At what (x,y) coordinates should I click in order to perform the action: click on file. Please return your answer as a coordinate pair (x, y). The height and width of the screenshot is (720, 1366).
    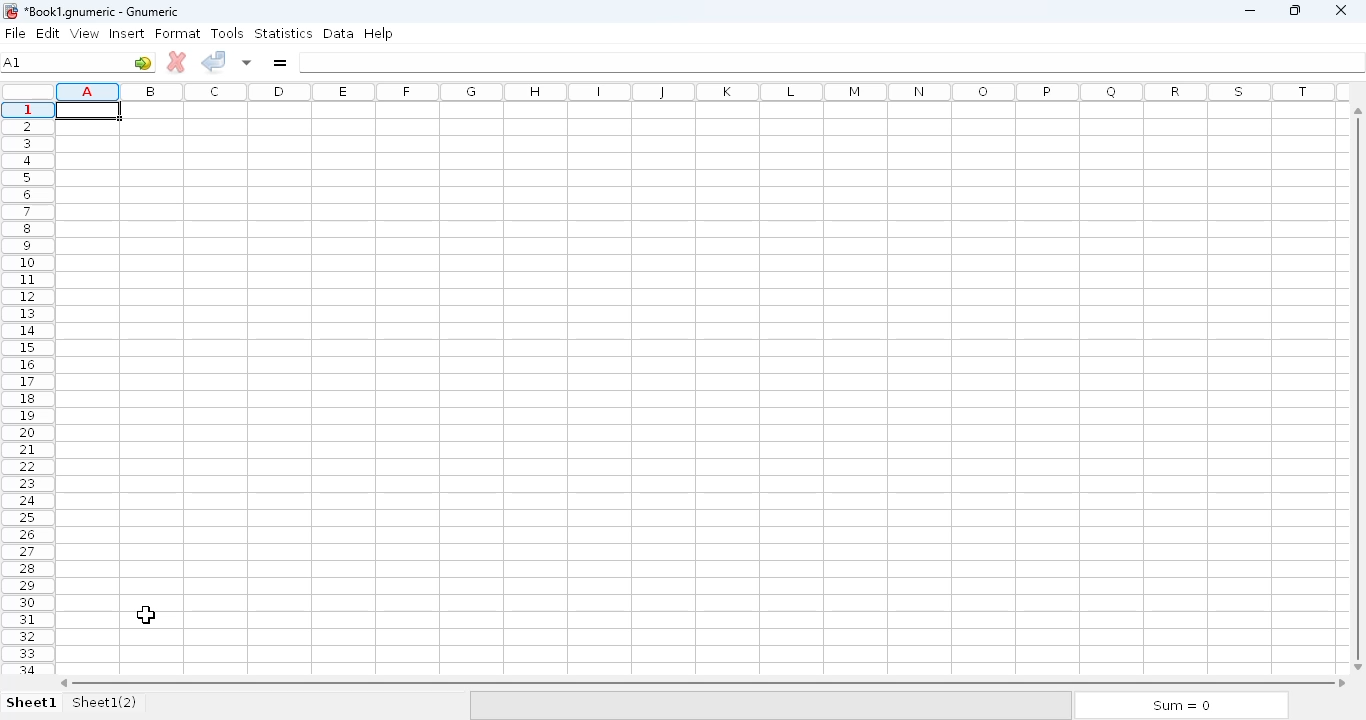
    Looking at the image, I should click on (15, 33).